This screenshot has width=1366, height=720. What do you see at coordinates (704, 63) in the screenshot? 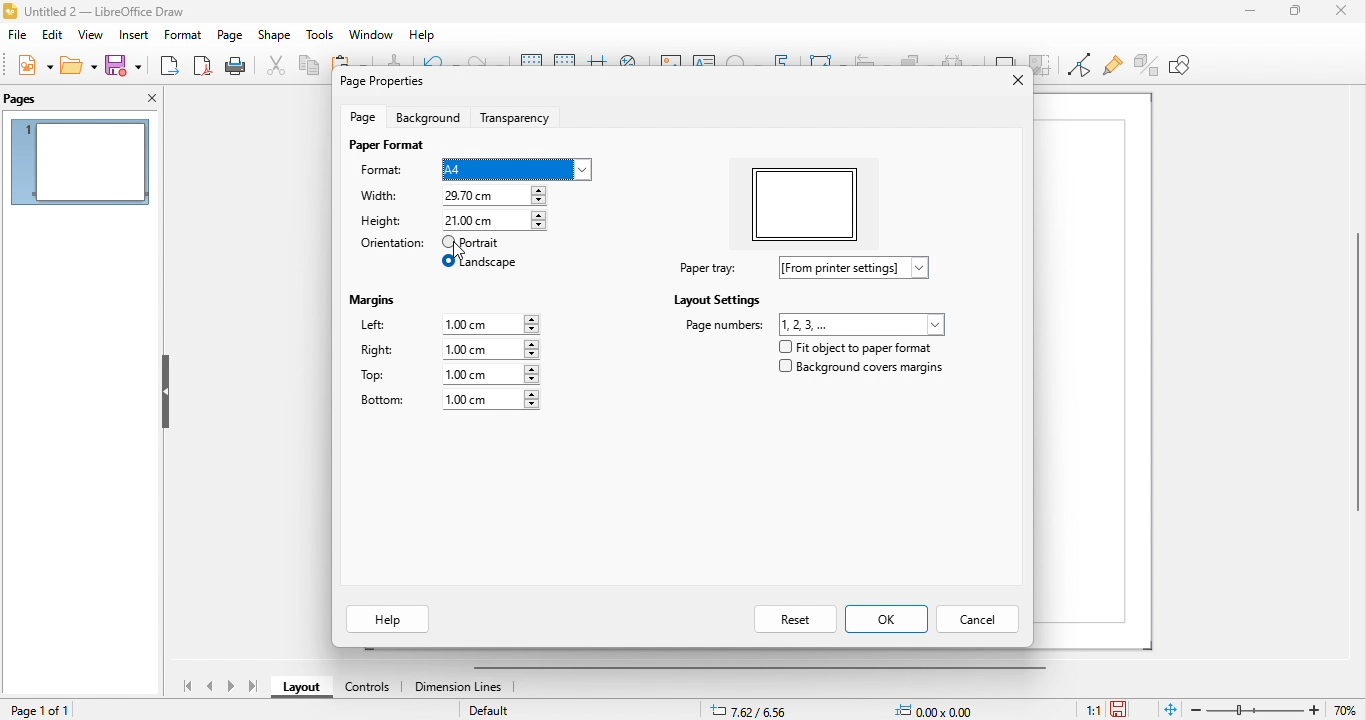
I see `text box` at bounding box center [704, 63].